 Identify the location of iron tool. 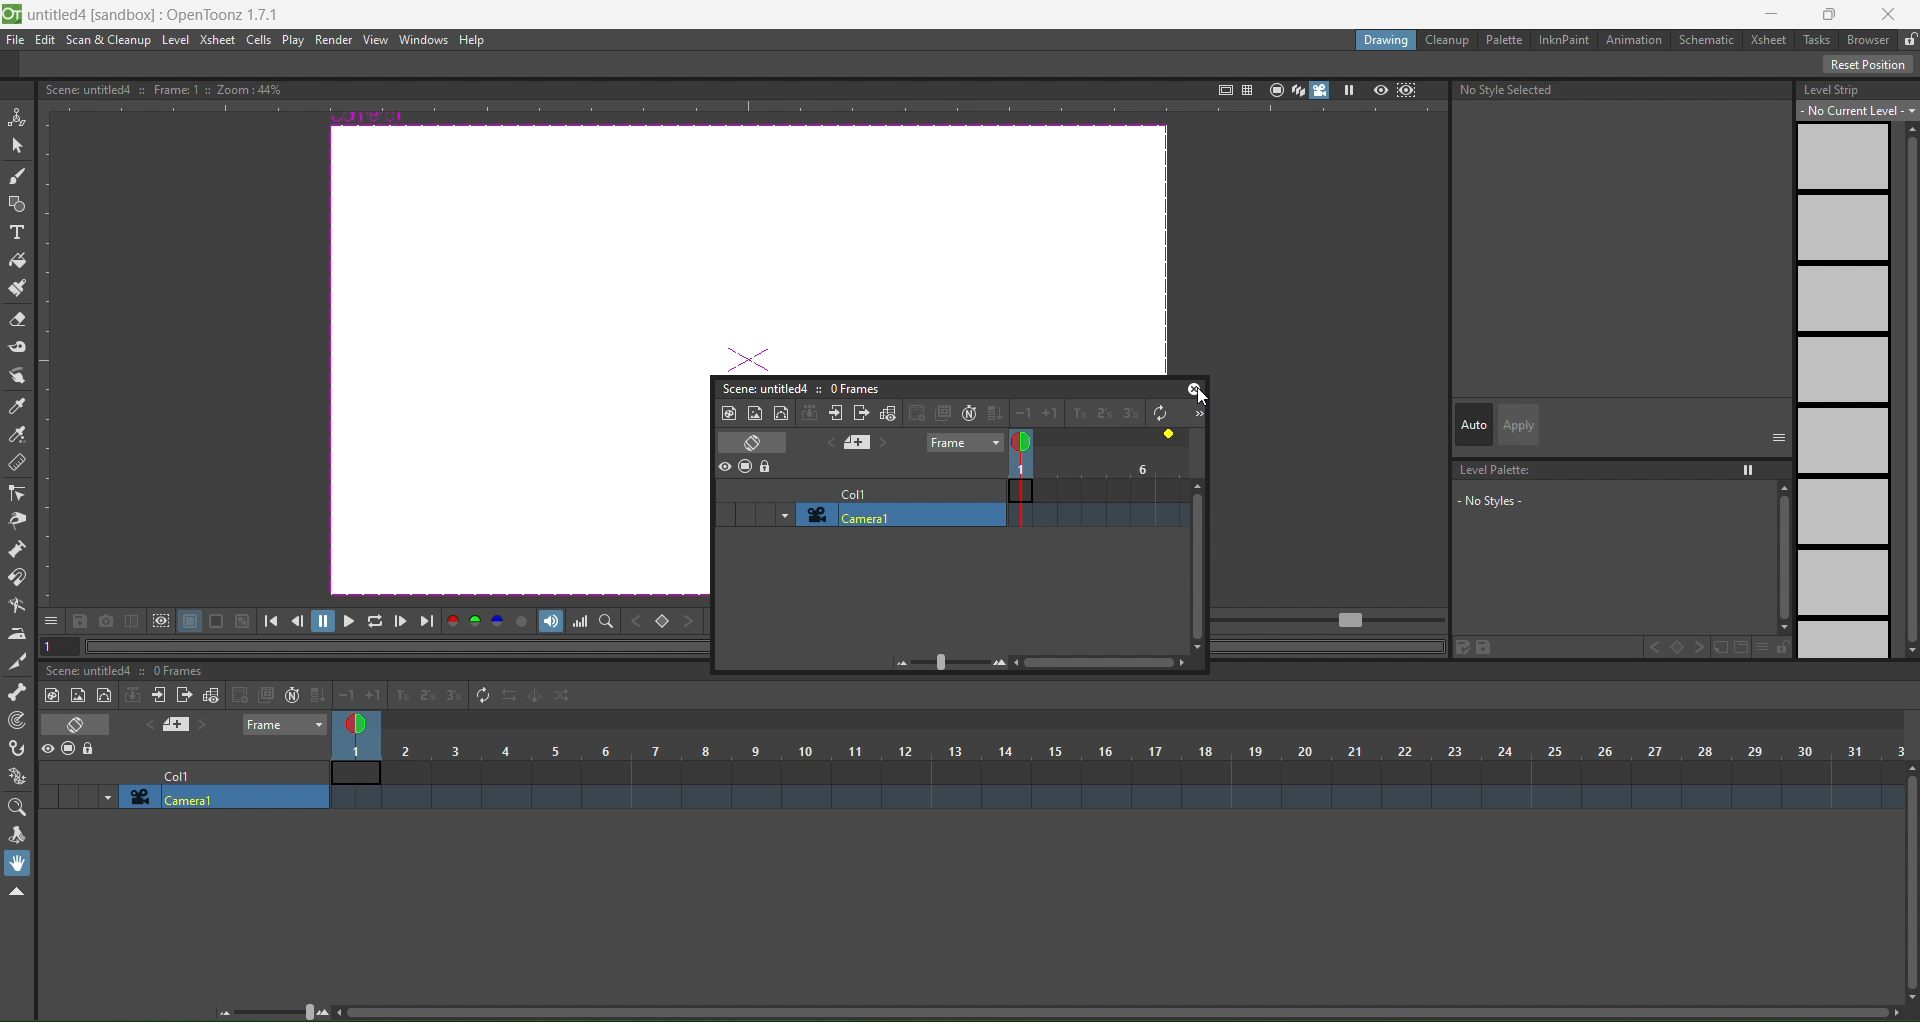
(17, 634).